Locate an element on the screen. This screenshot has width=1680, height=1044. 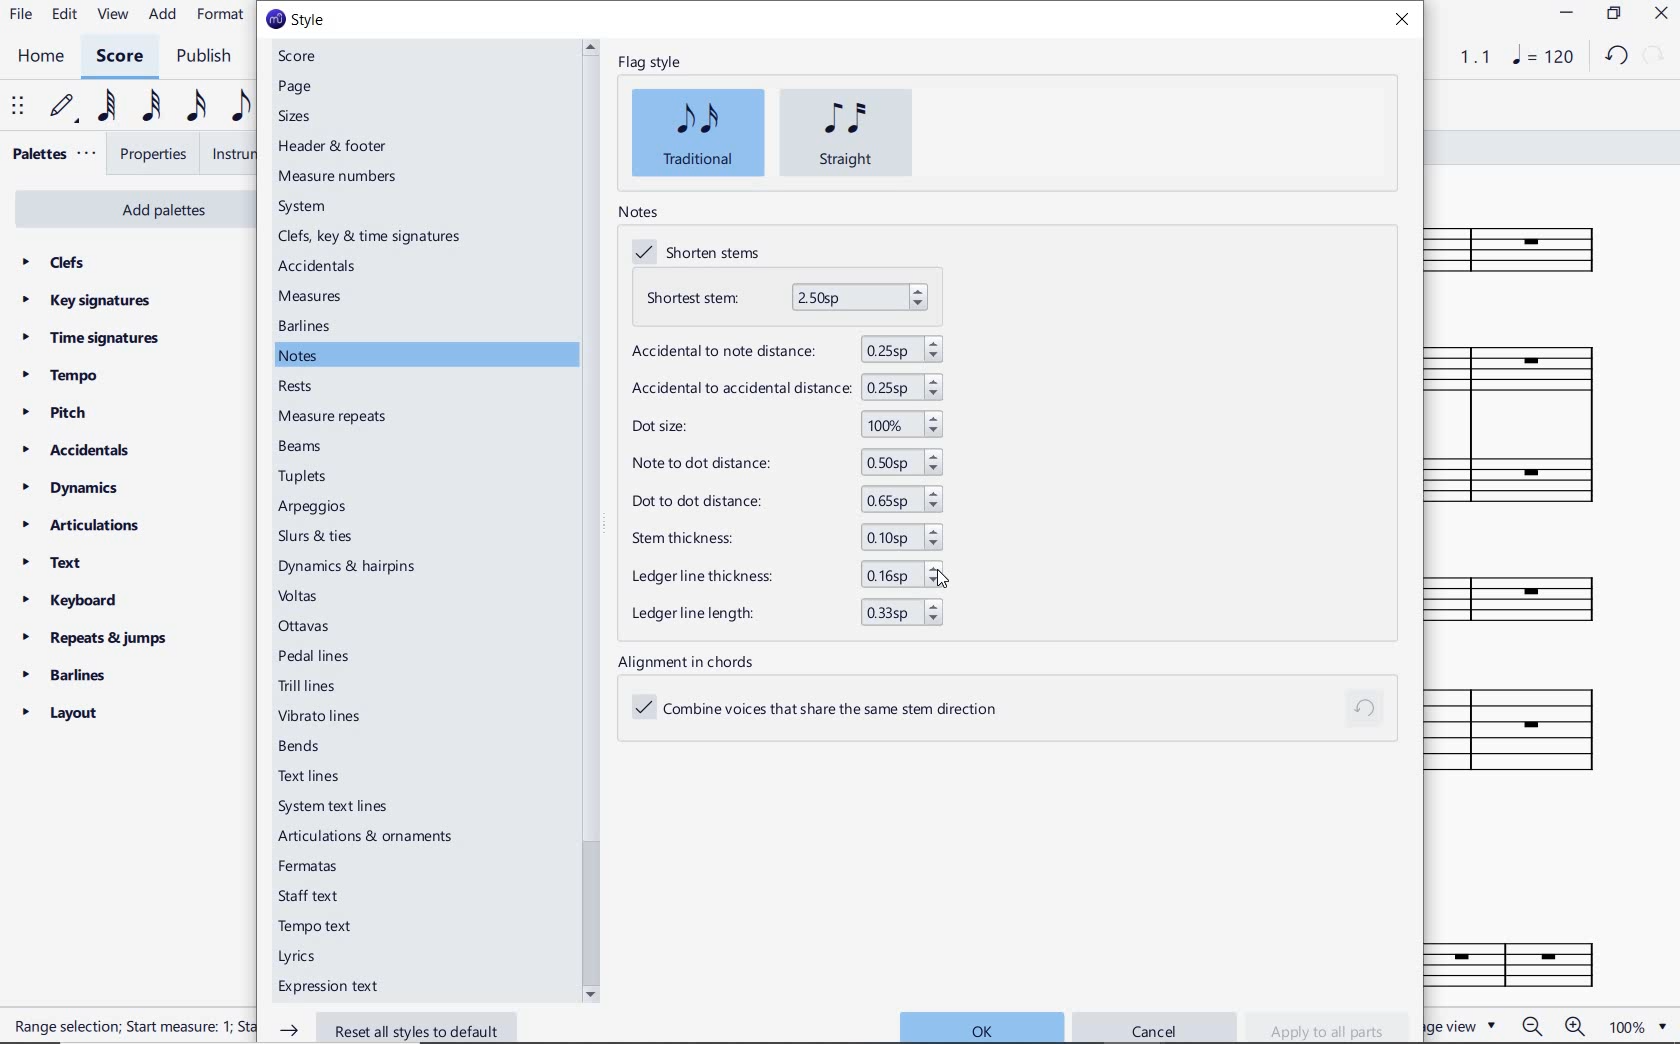
barlines is located at coordinates (63, 674).